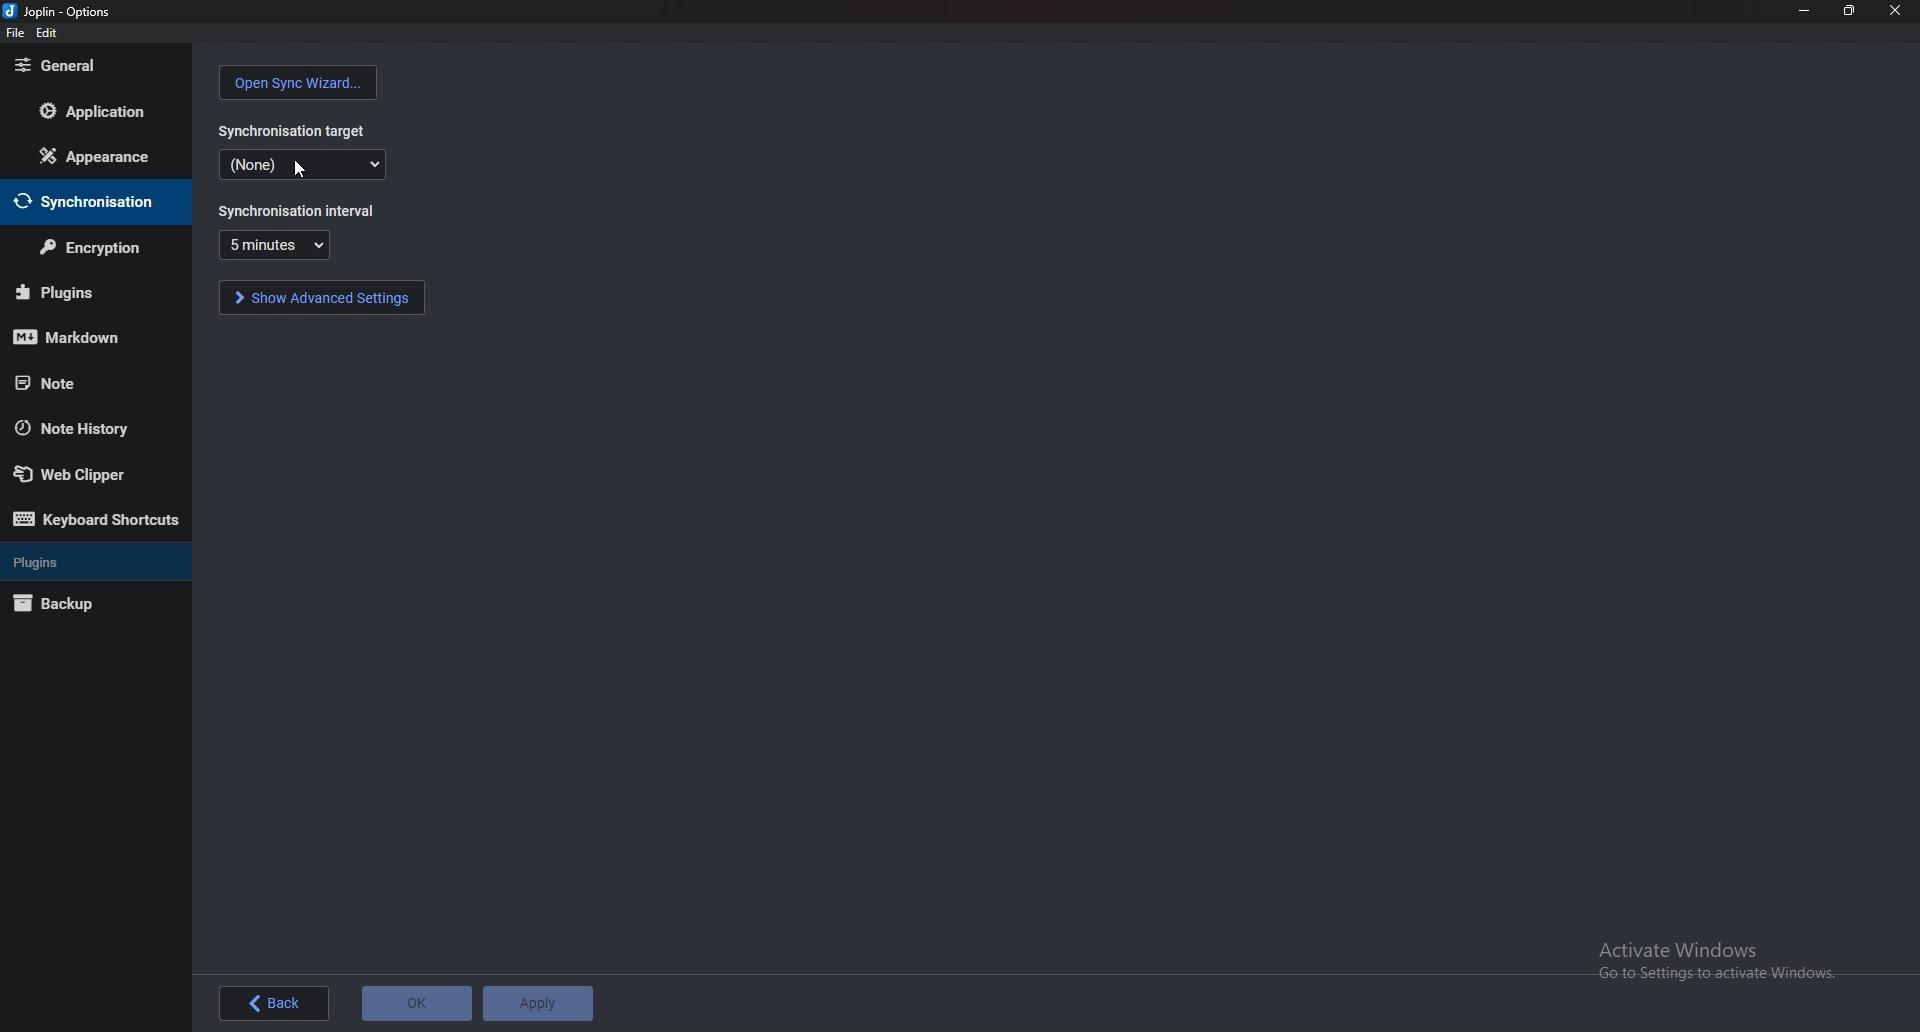 This screenshot has height=1032, width=1920. Describe the element at coordinates (324, 297) in the screenshot. I see `Show advanced settings` at that location.